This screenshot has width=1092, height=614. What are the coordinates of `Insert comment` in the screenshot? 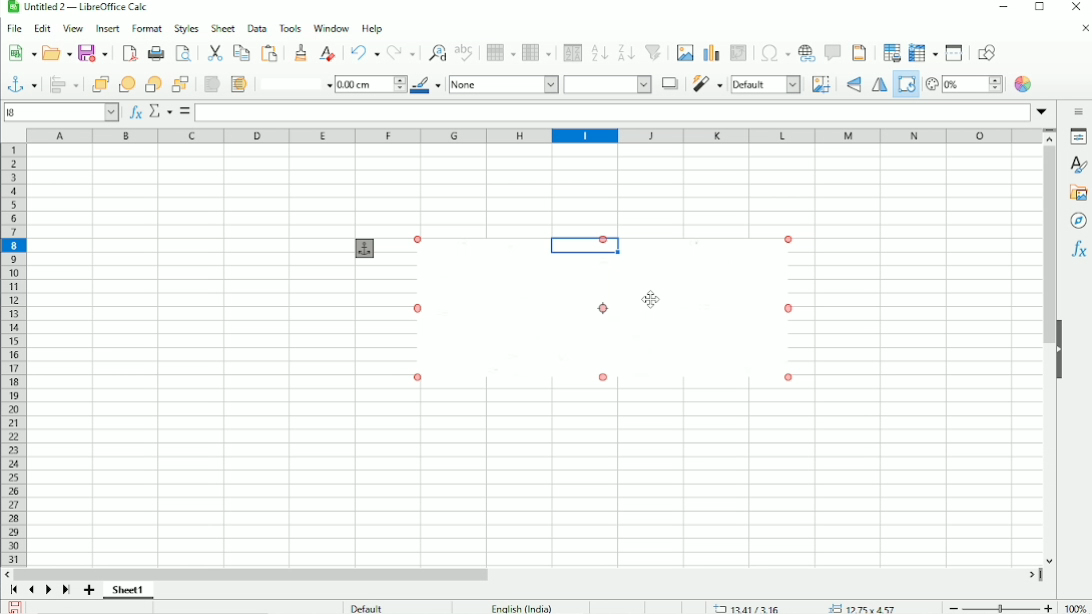 It's located at (832, 53).